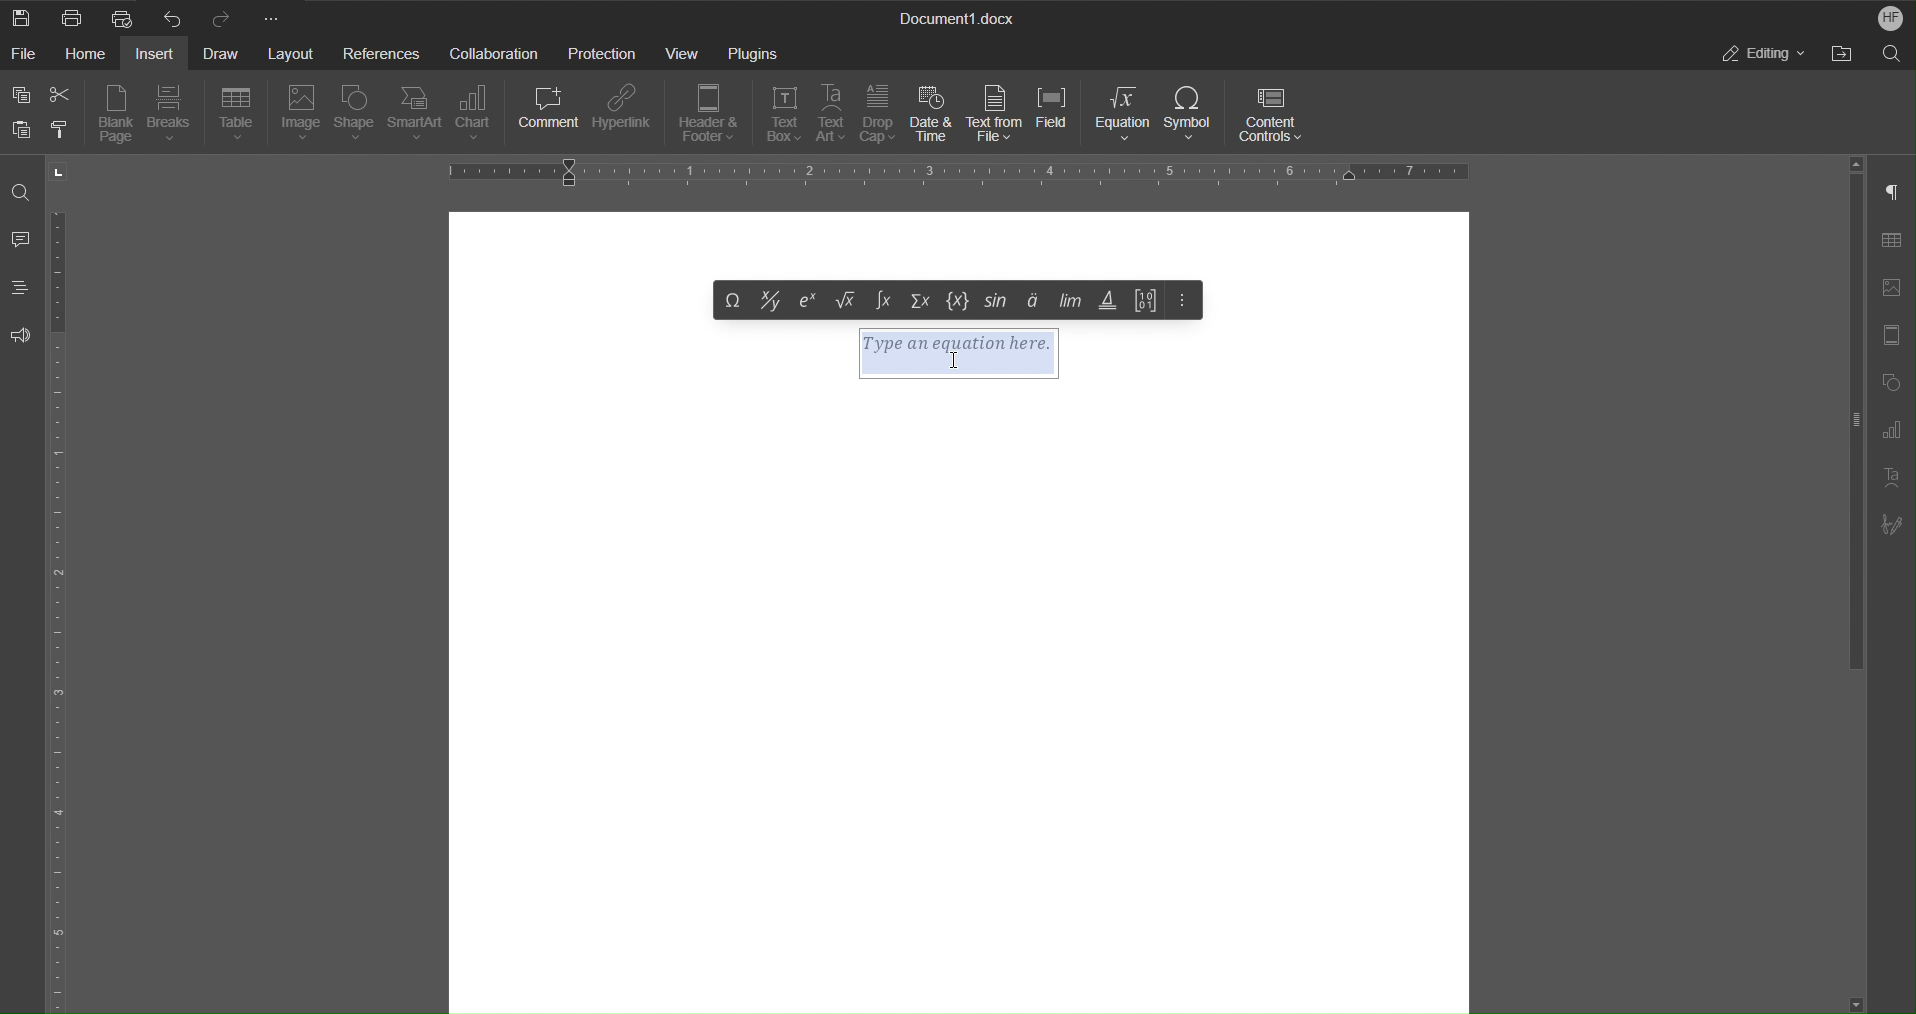  Describe the element at coordinates (61, 130) in the screenshot. I see `Copy Style` at that location.